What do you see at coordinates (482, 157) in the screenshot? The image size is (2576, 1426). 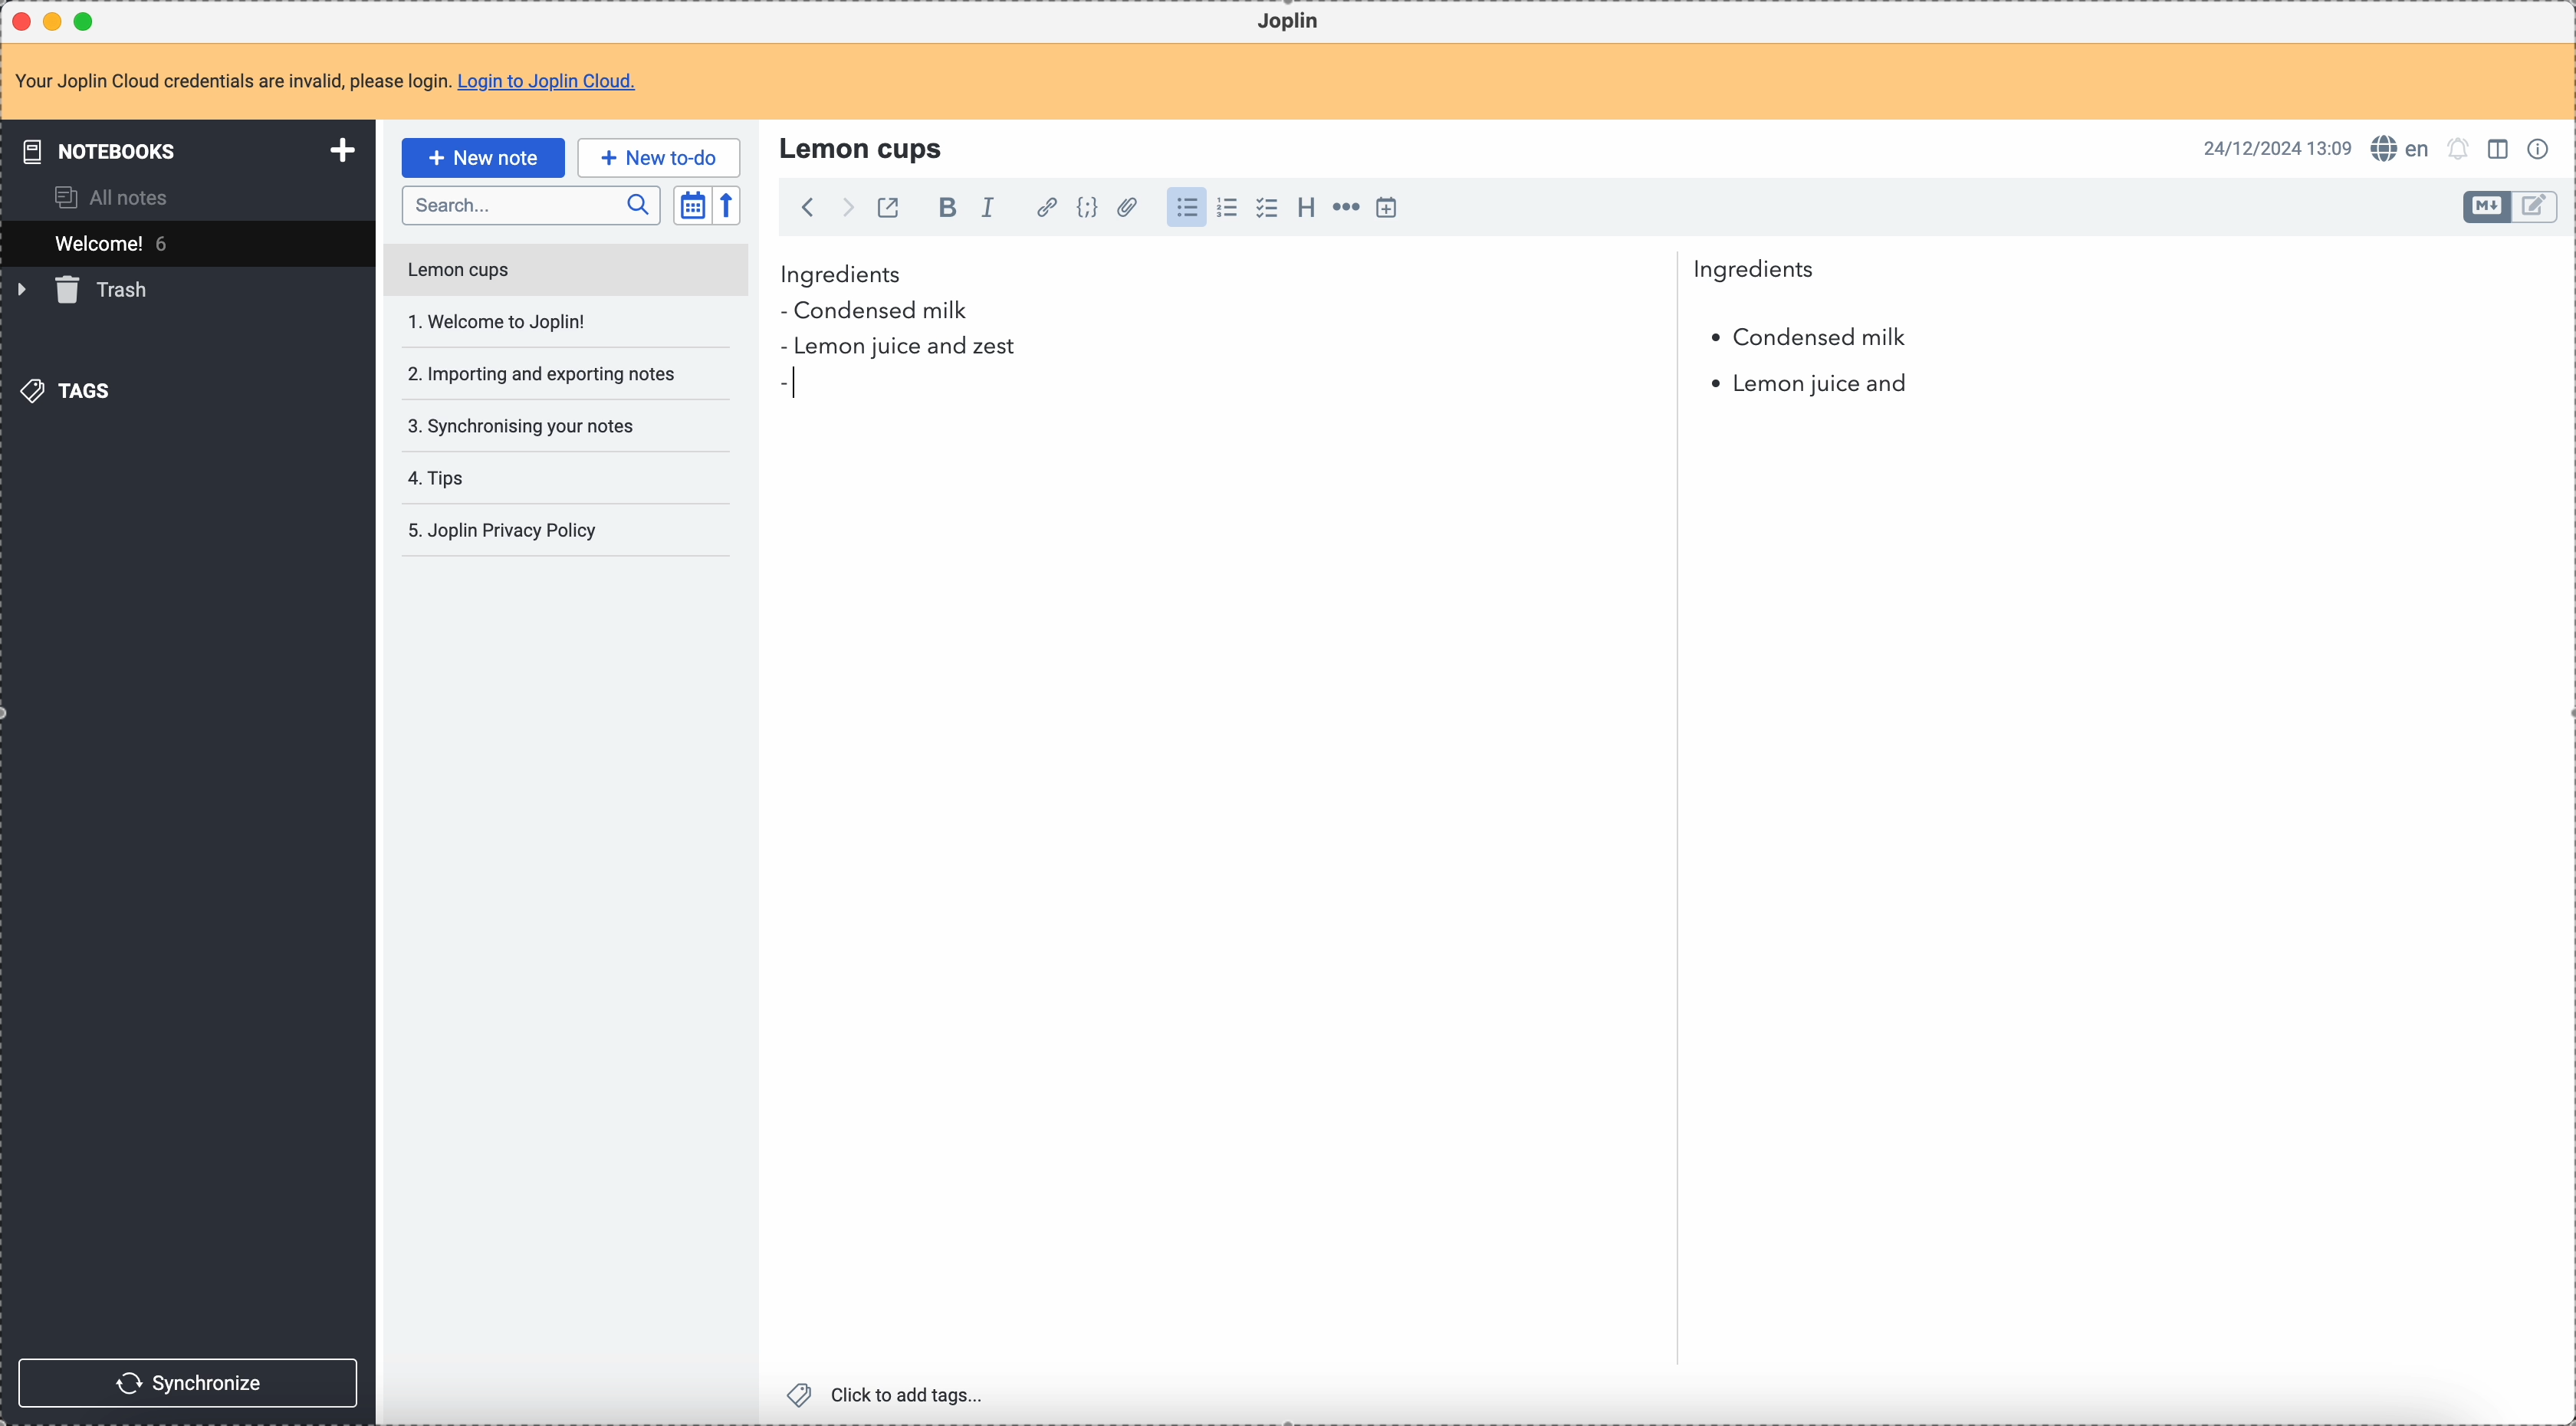 I see `click on new note` at bounding box center [482, 157].